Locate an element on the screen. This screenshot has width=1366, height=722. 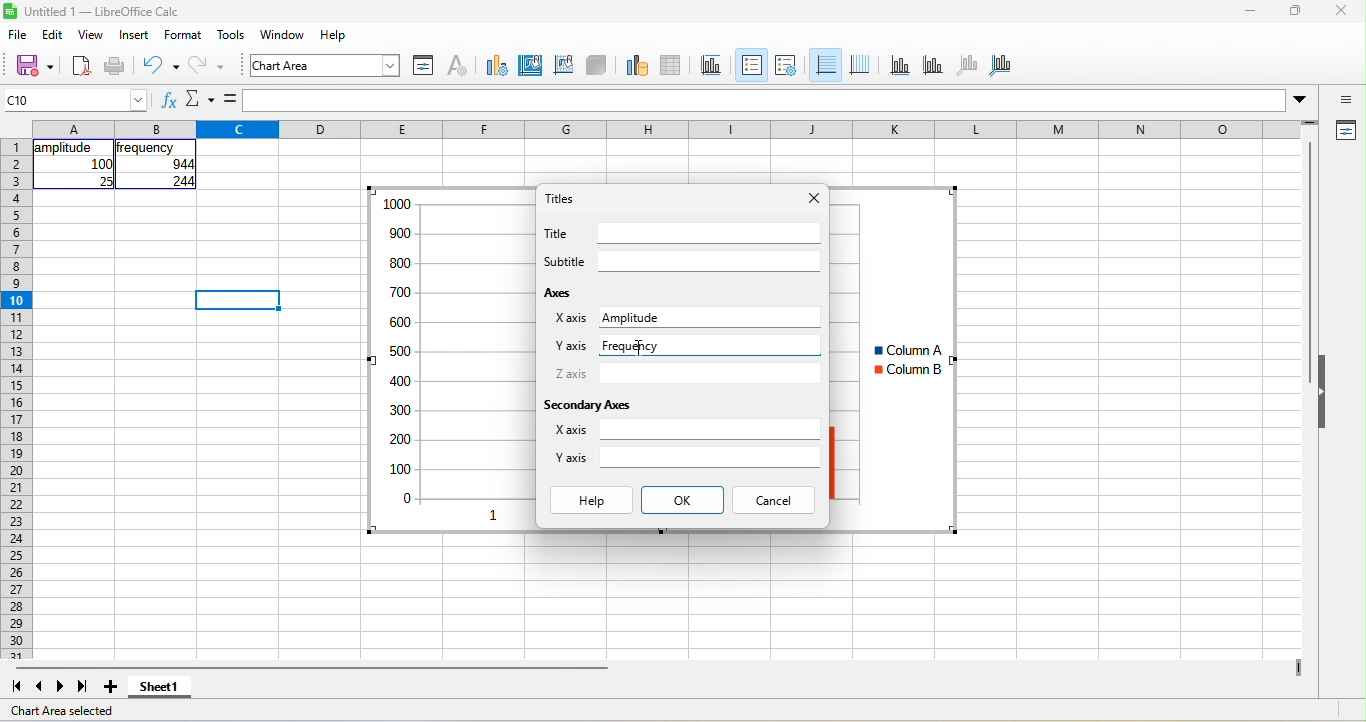
244 is located at coordinates (183, 181).